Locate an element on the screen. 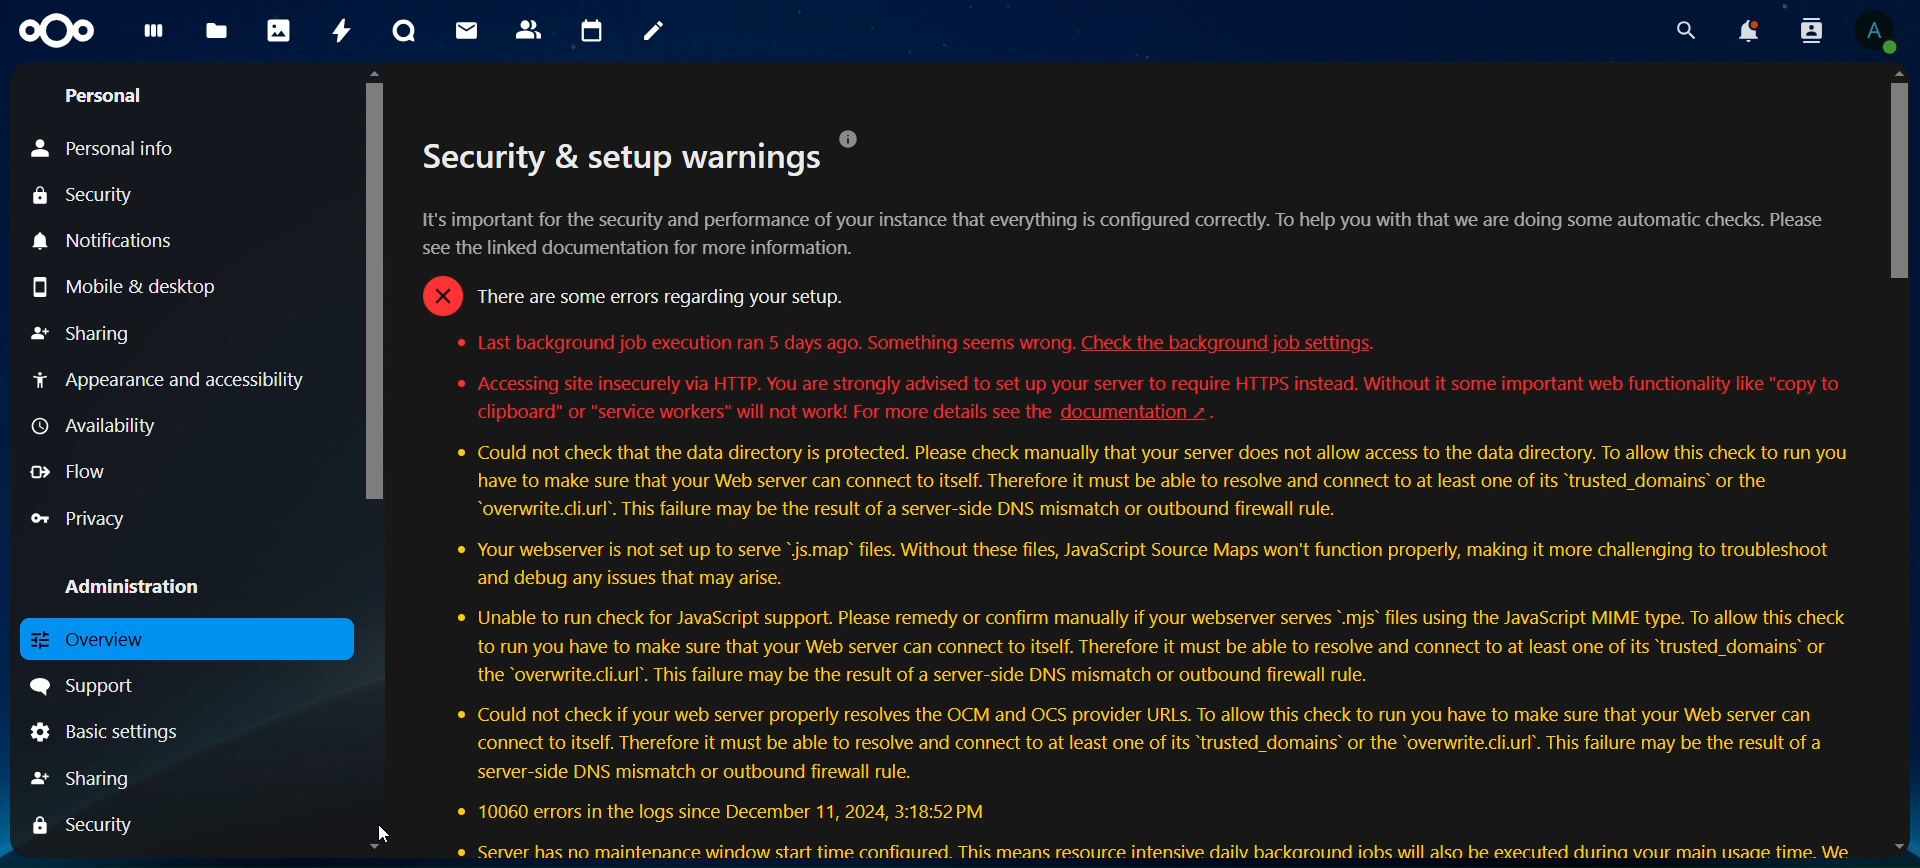  talk is located at coordinates (405, 31).